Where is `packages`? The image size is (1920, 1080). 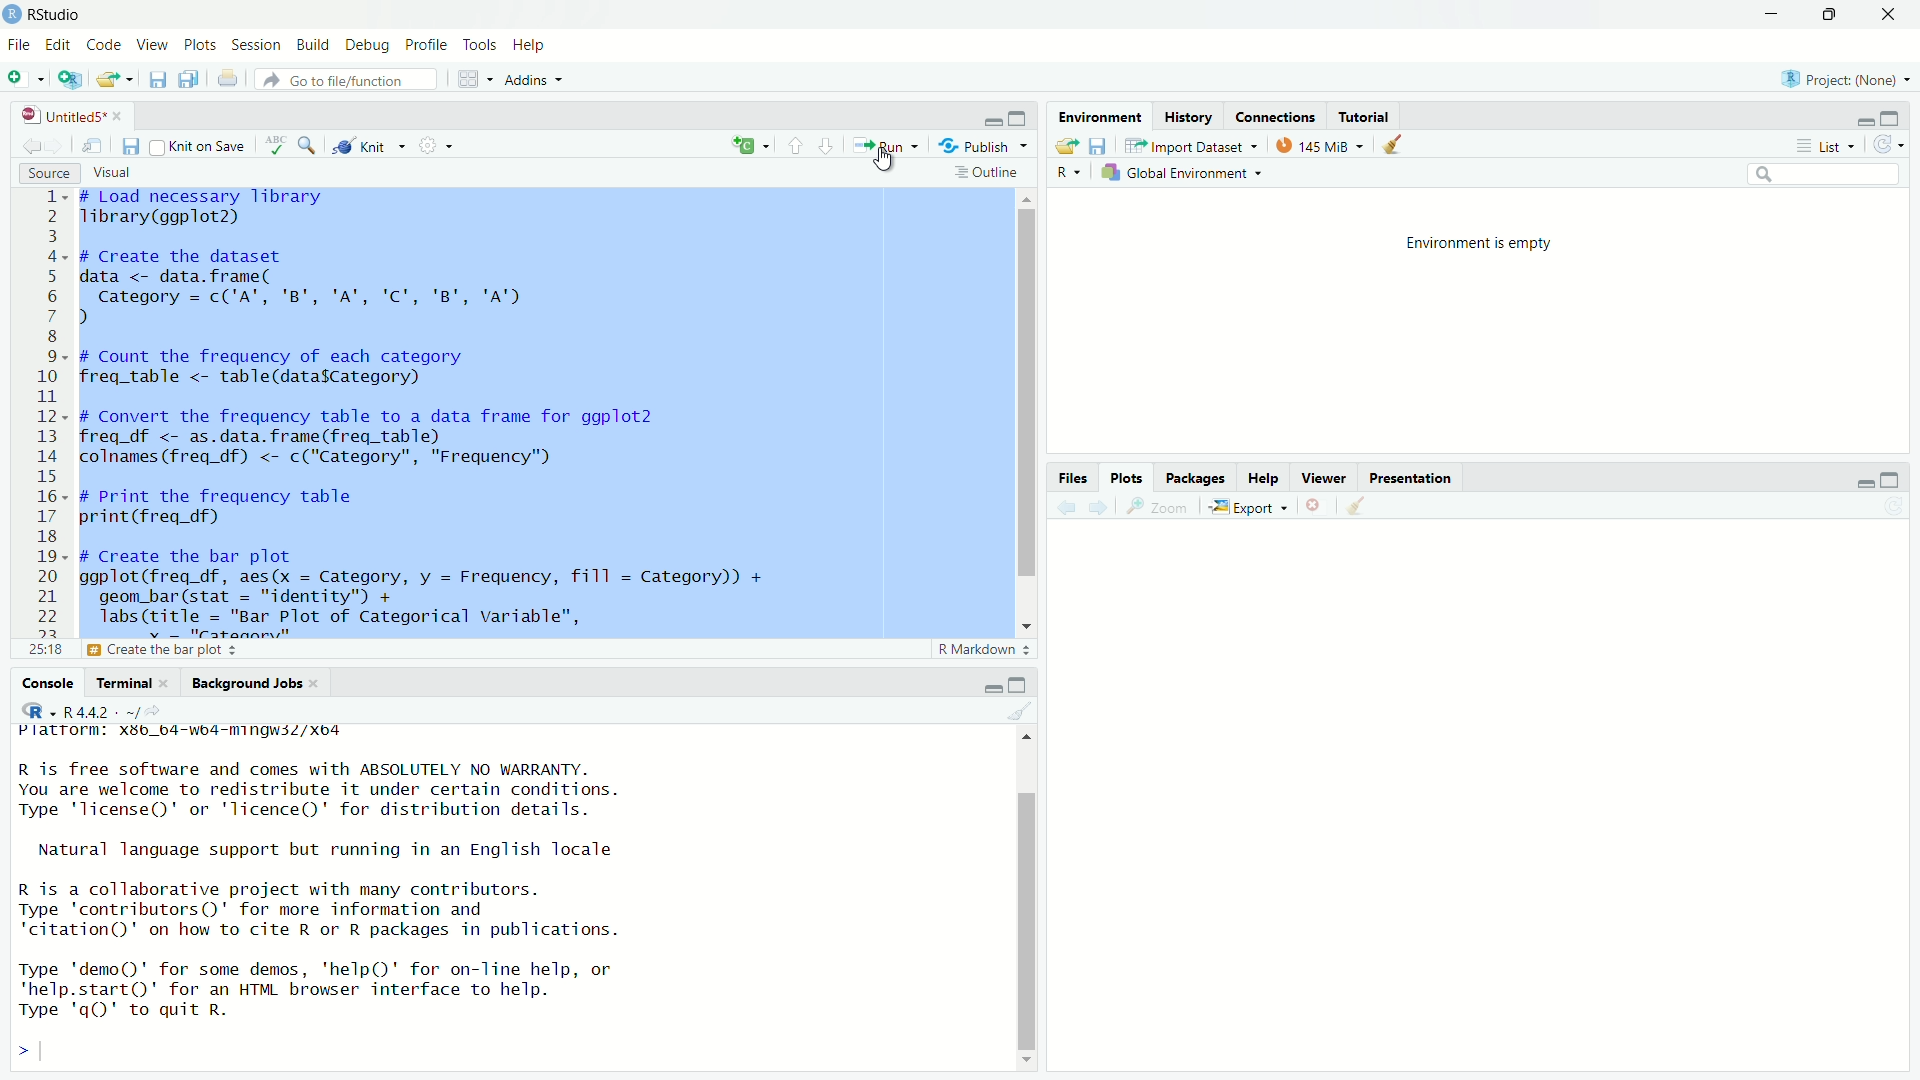
packages is located at coordinates (1195, 478).